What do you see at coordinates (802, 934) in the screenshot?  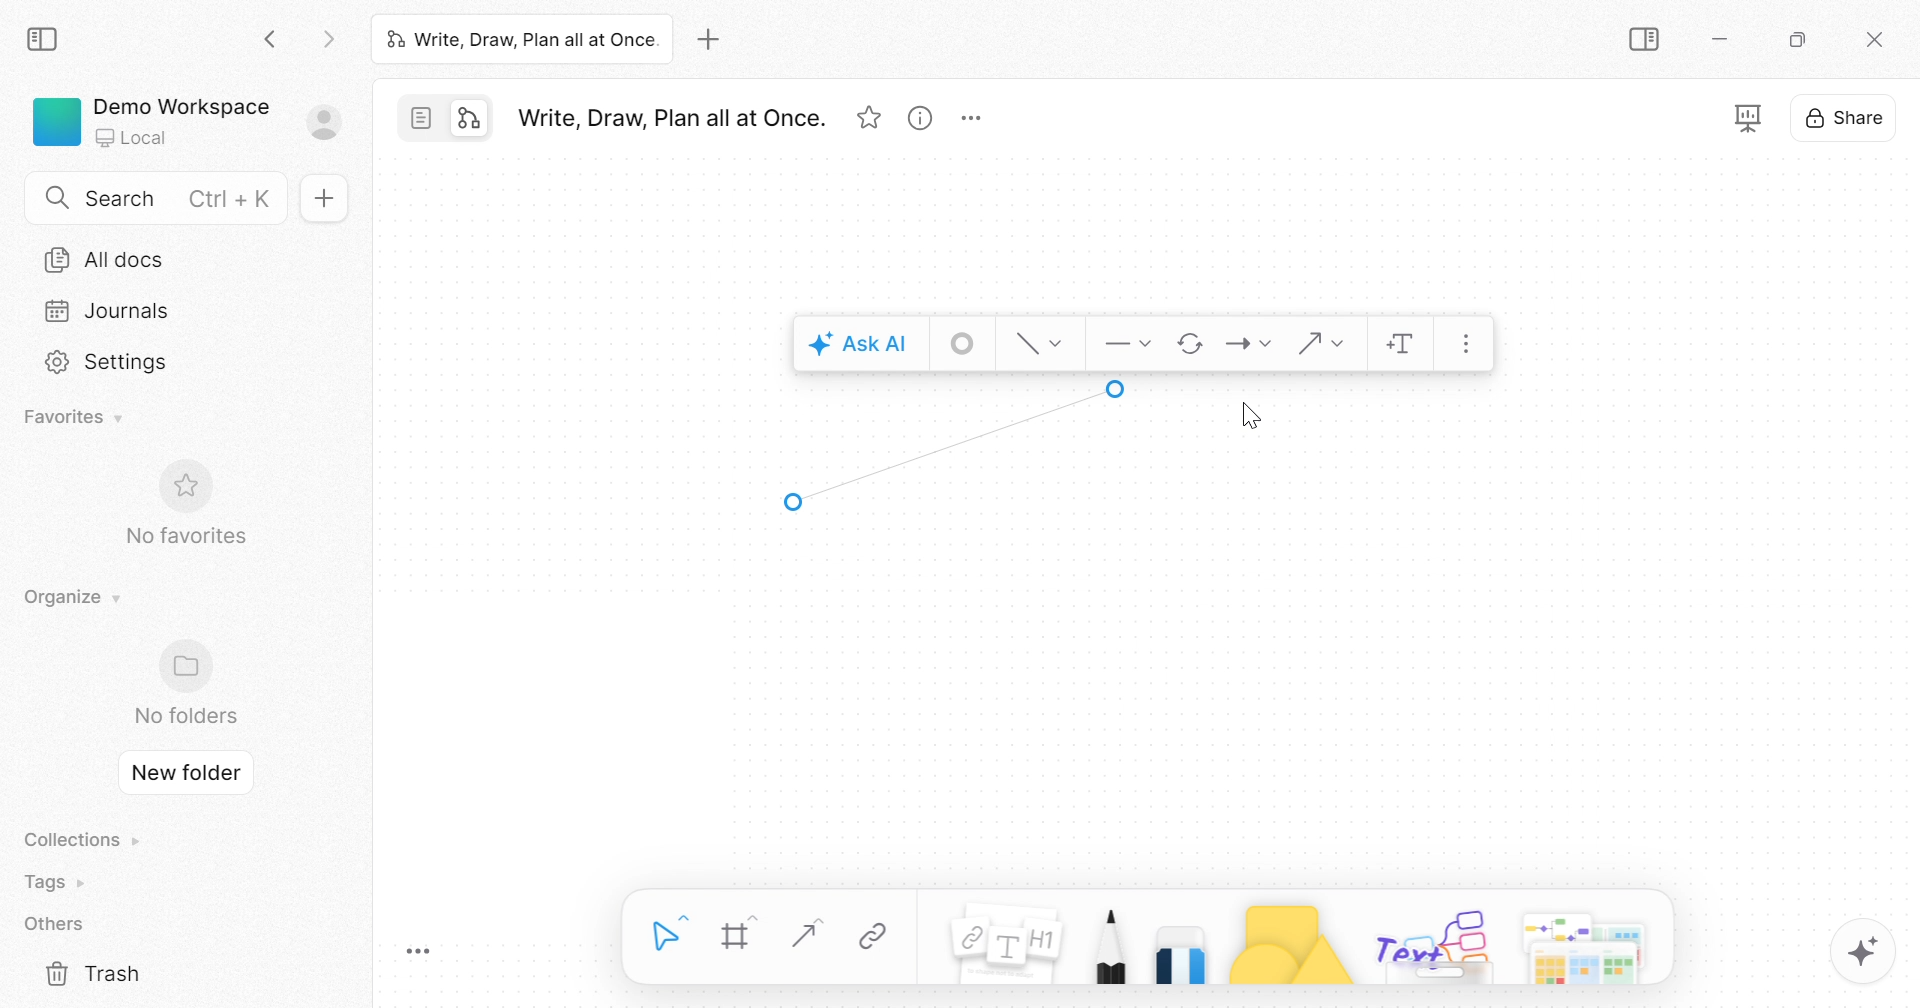 I see `Straight` at bounding box center [802, 934].